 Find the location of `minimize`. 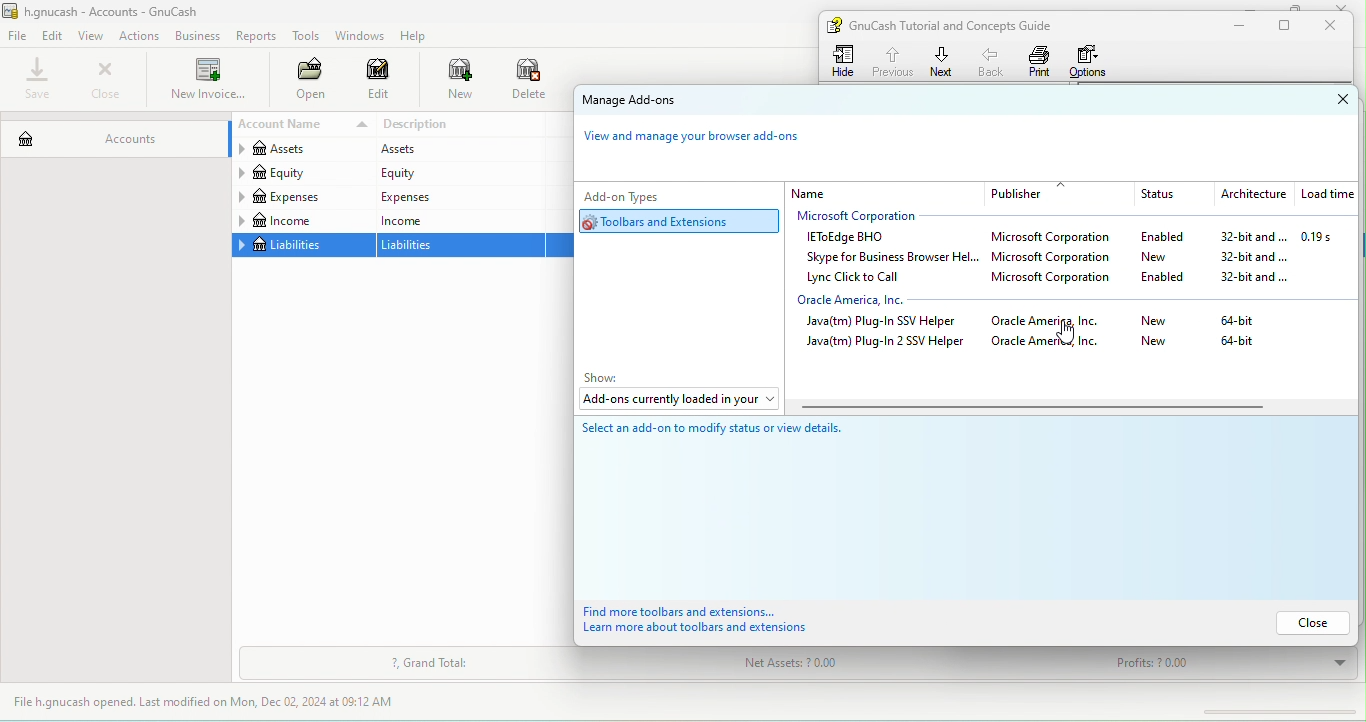

minimize is located at coordinates (1255, 5).